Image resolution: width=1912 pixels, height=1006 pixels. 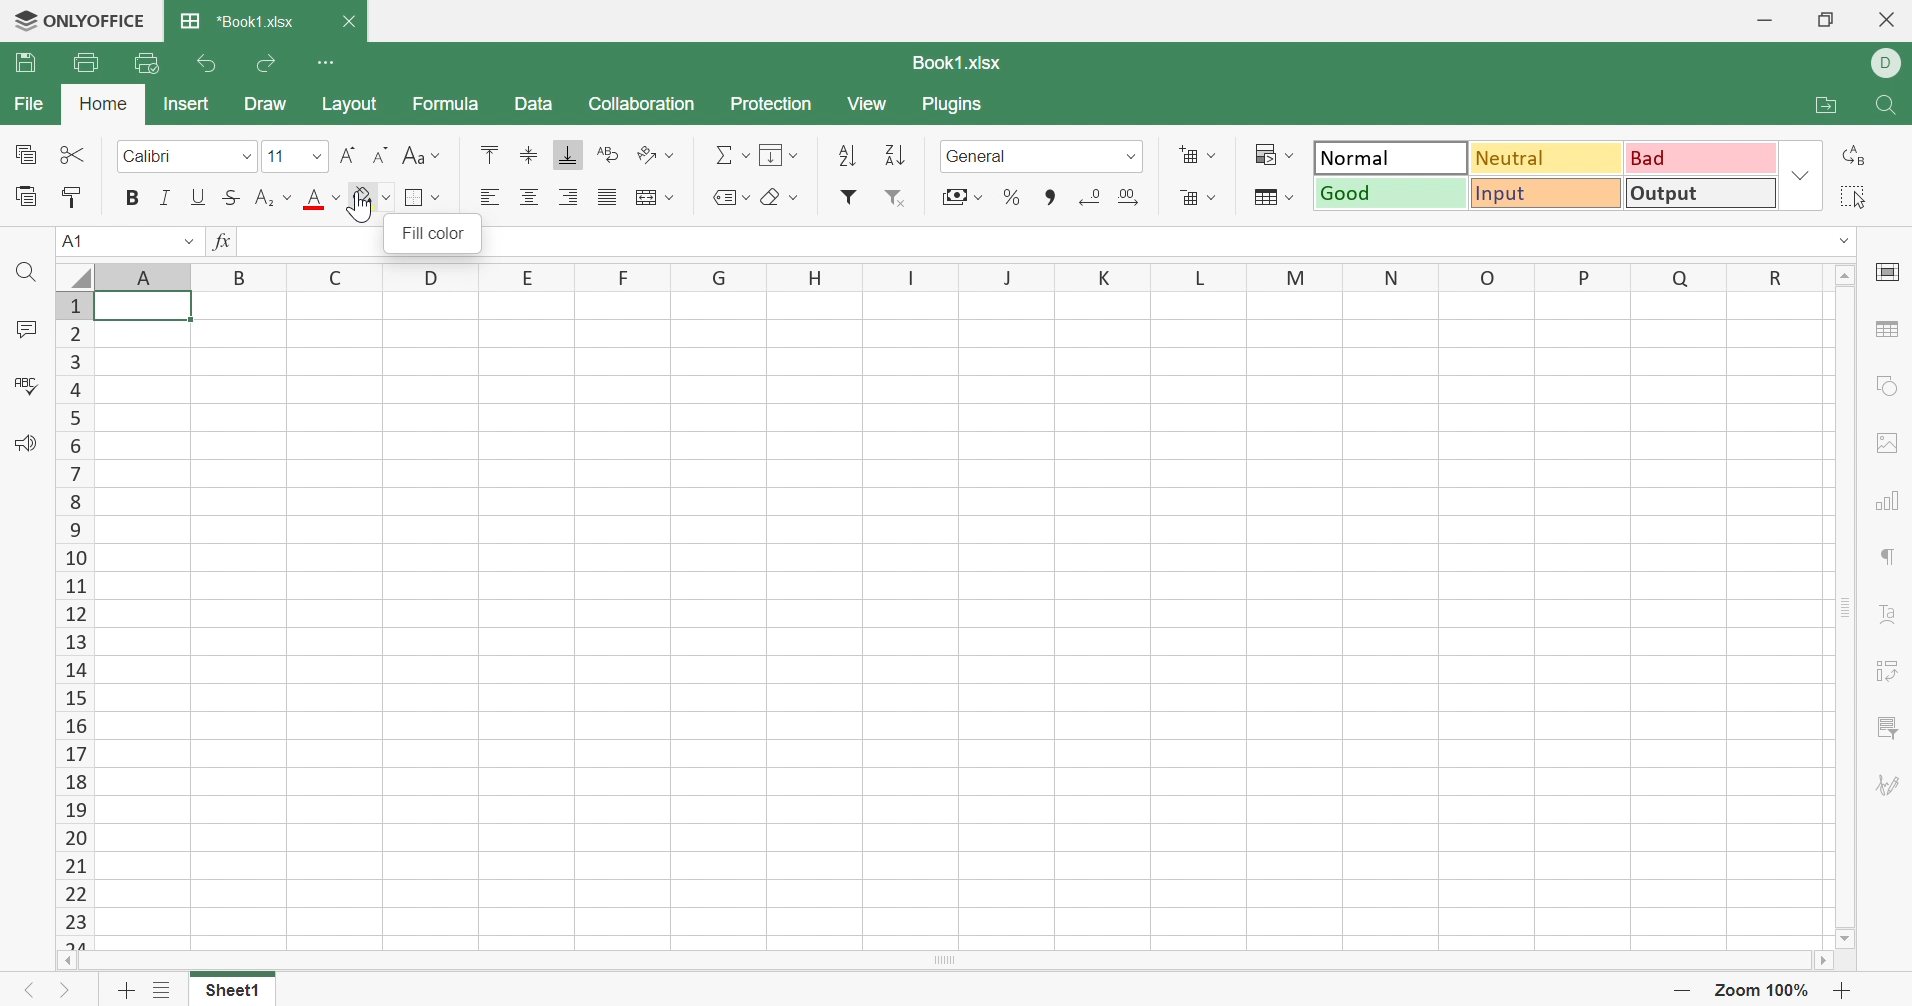 What do you see at coordinates (147, 63) in the screenshot?
I see `Quick Print` at bounding box center [147, 63].